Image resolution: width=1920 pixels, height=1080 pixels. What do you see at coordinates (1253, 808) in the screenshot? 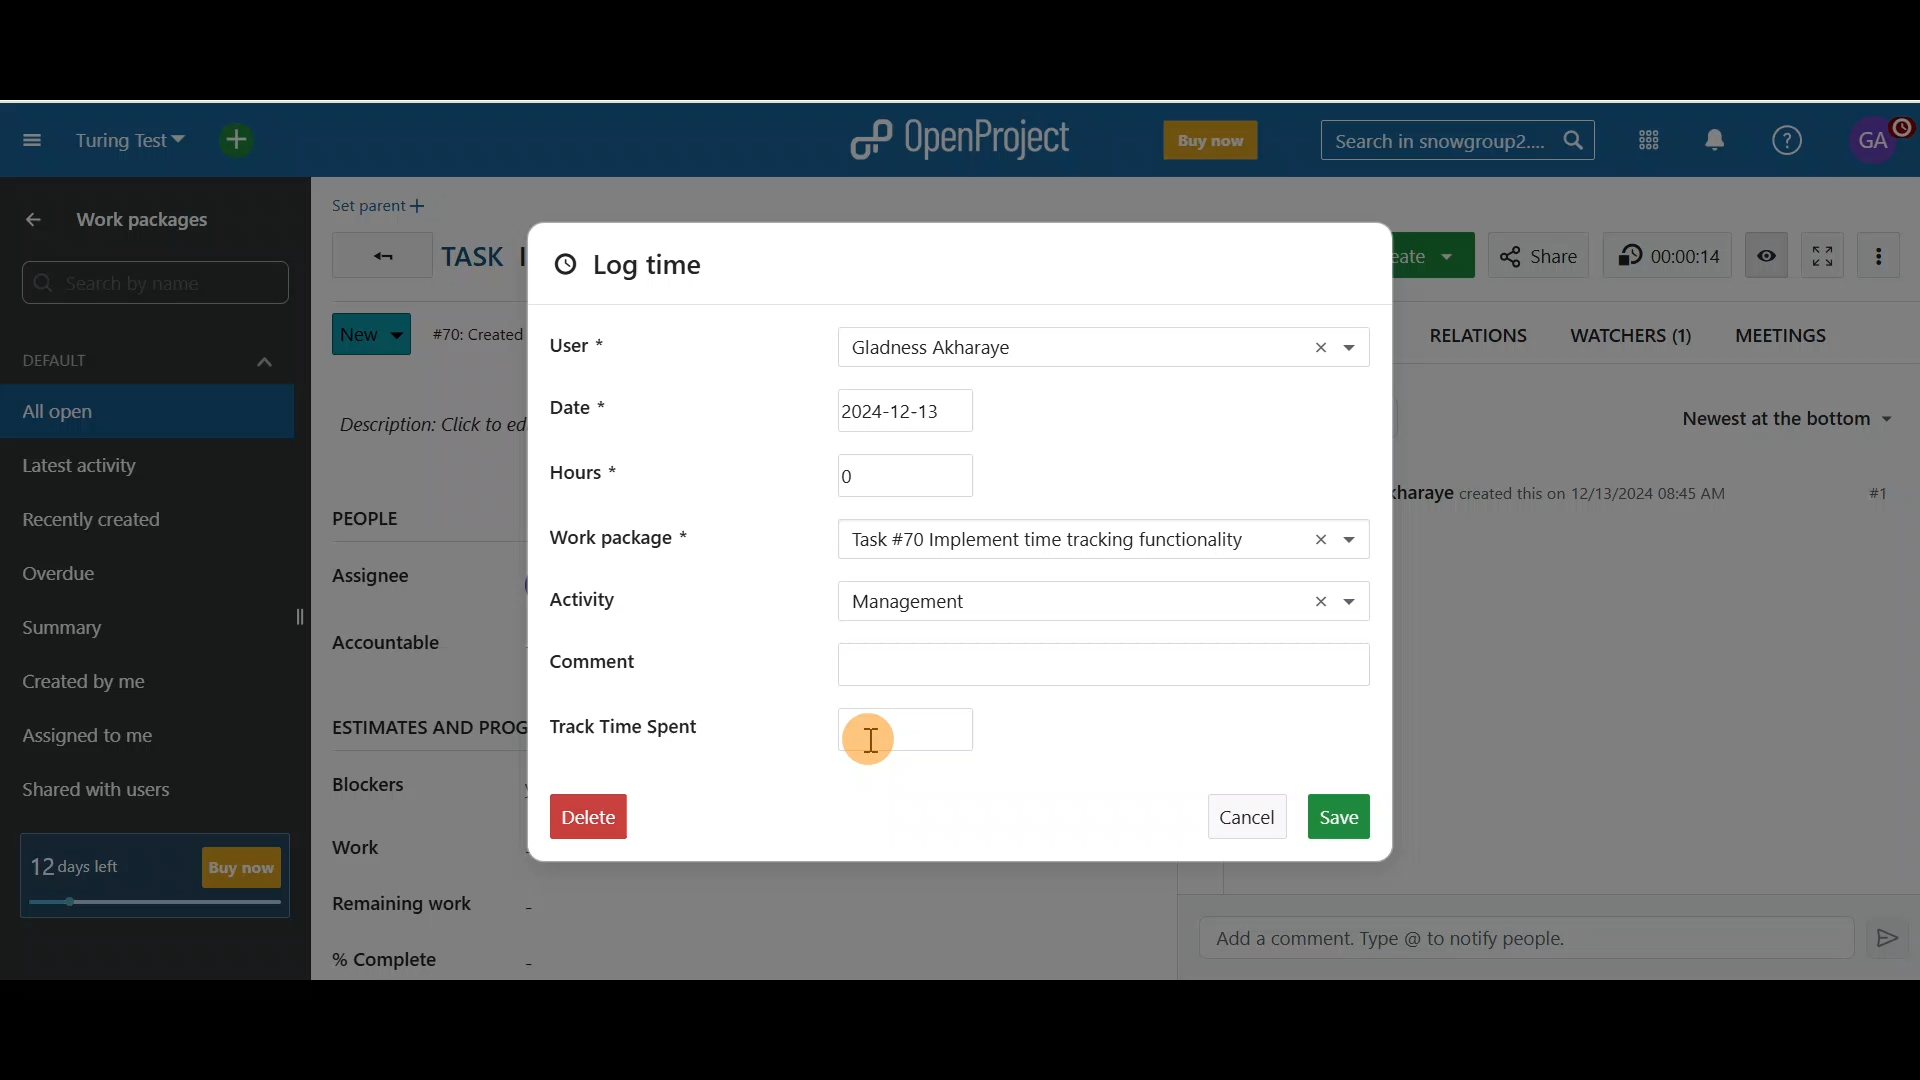
I see `Cancel` at bounding box center [1253, 808].